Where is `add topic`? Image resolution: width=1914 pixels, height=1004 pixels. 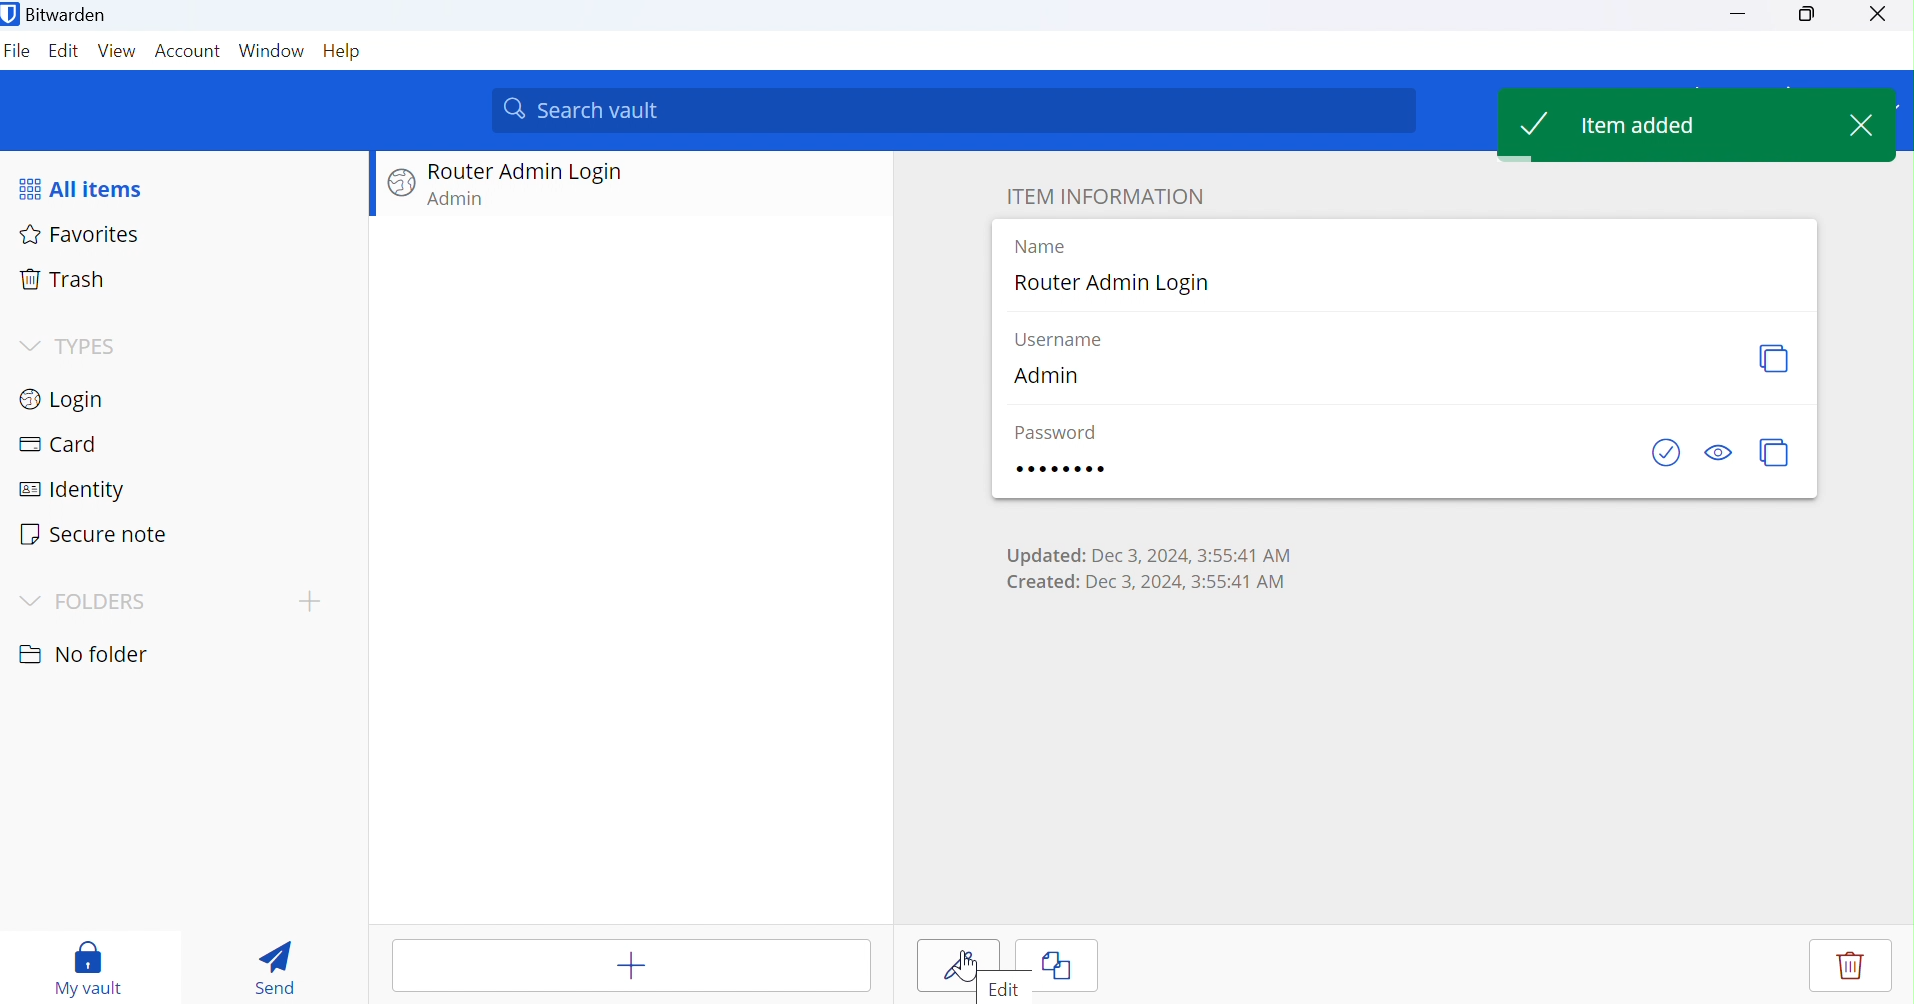
add topic is located at coordinates (310, 600).